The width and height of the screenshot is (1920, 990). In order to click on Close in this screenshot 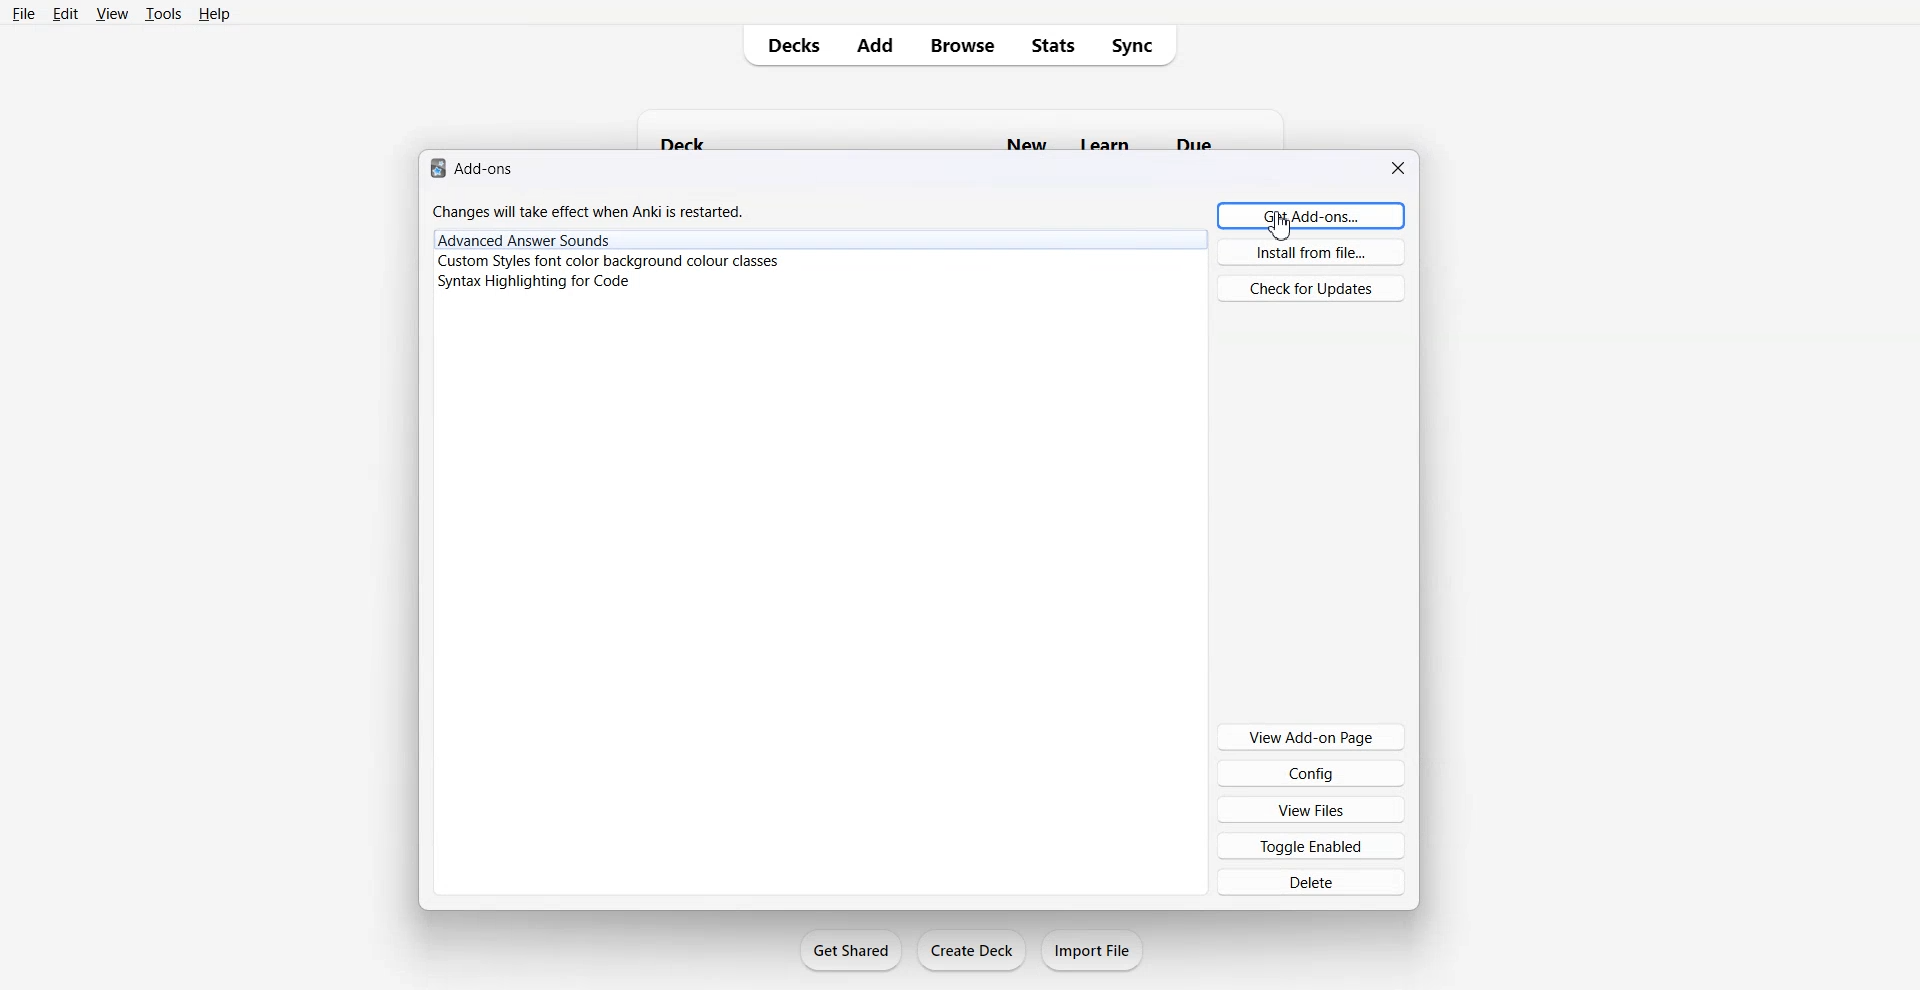, I will do `click(1400, 168)`.